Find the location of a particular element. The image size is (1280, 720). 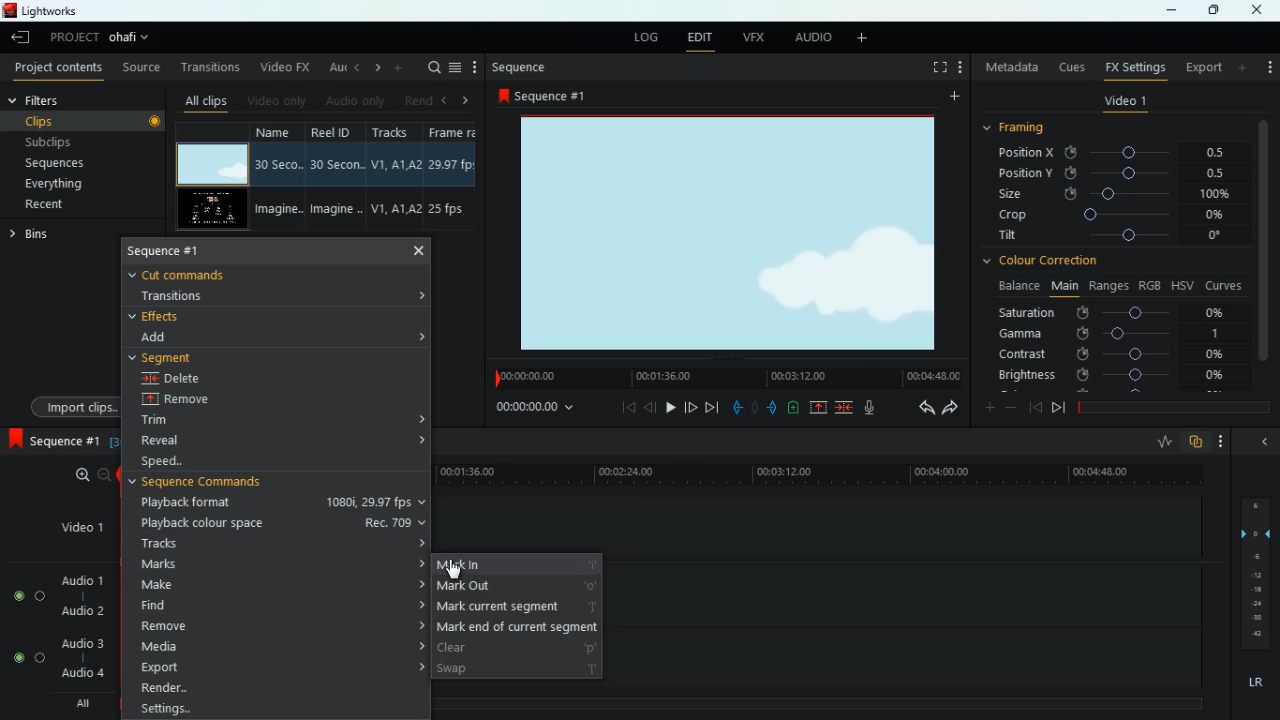

export is located at coordinates (282, 667).